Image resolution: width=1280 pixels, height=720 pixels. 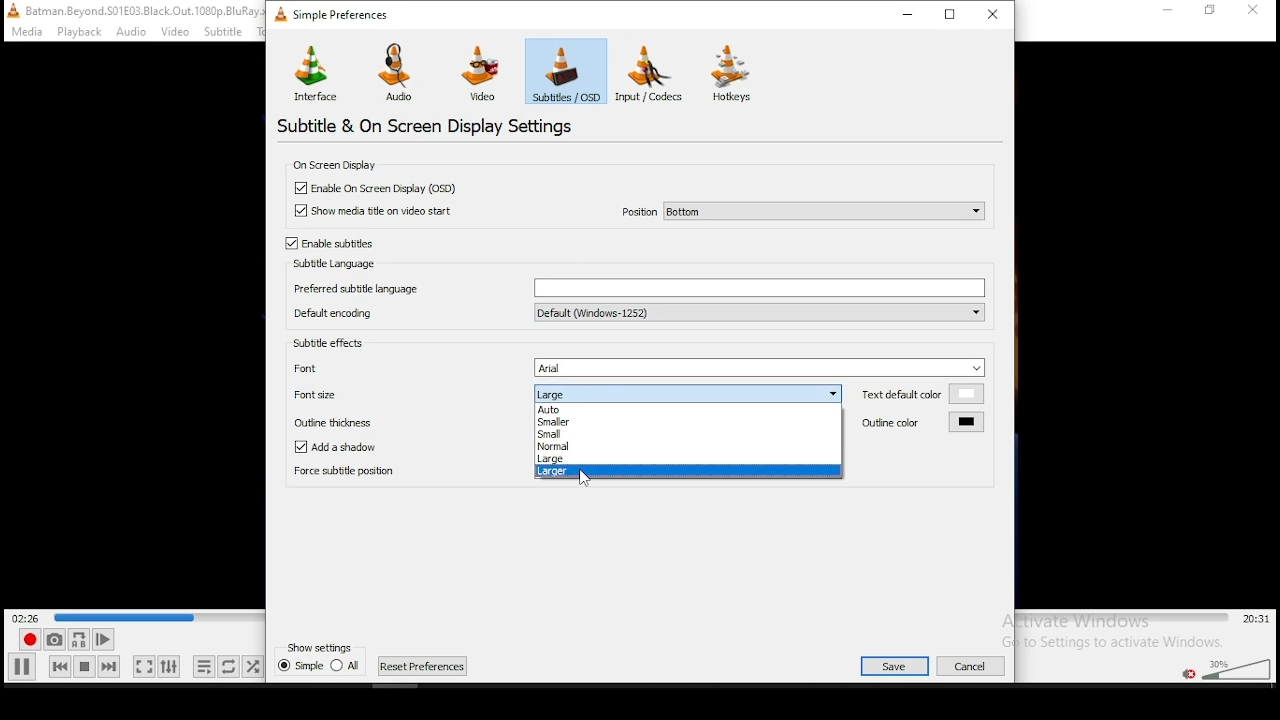 What do you see at coordinates (143, 666) in the screenshot?
I see `toggle video in fullscreen` at bounding box center [143, 666].